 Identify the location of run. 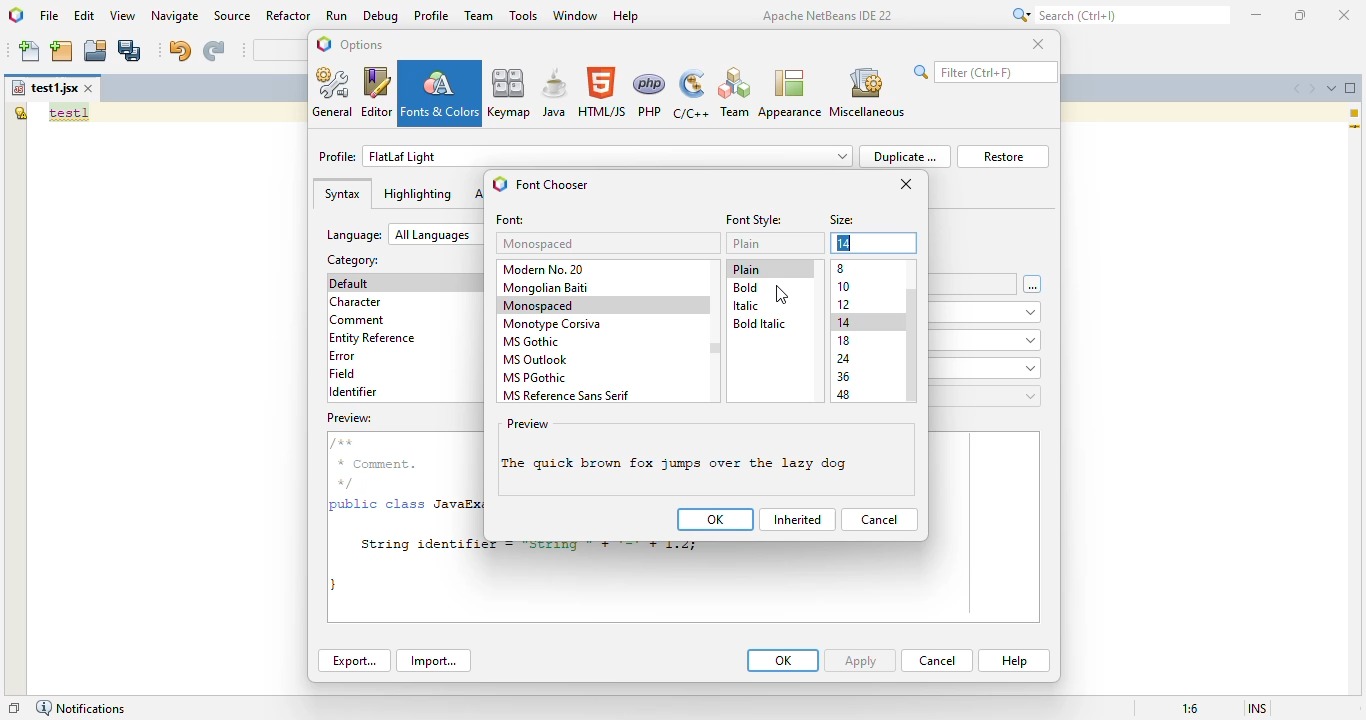
(337, 16).